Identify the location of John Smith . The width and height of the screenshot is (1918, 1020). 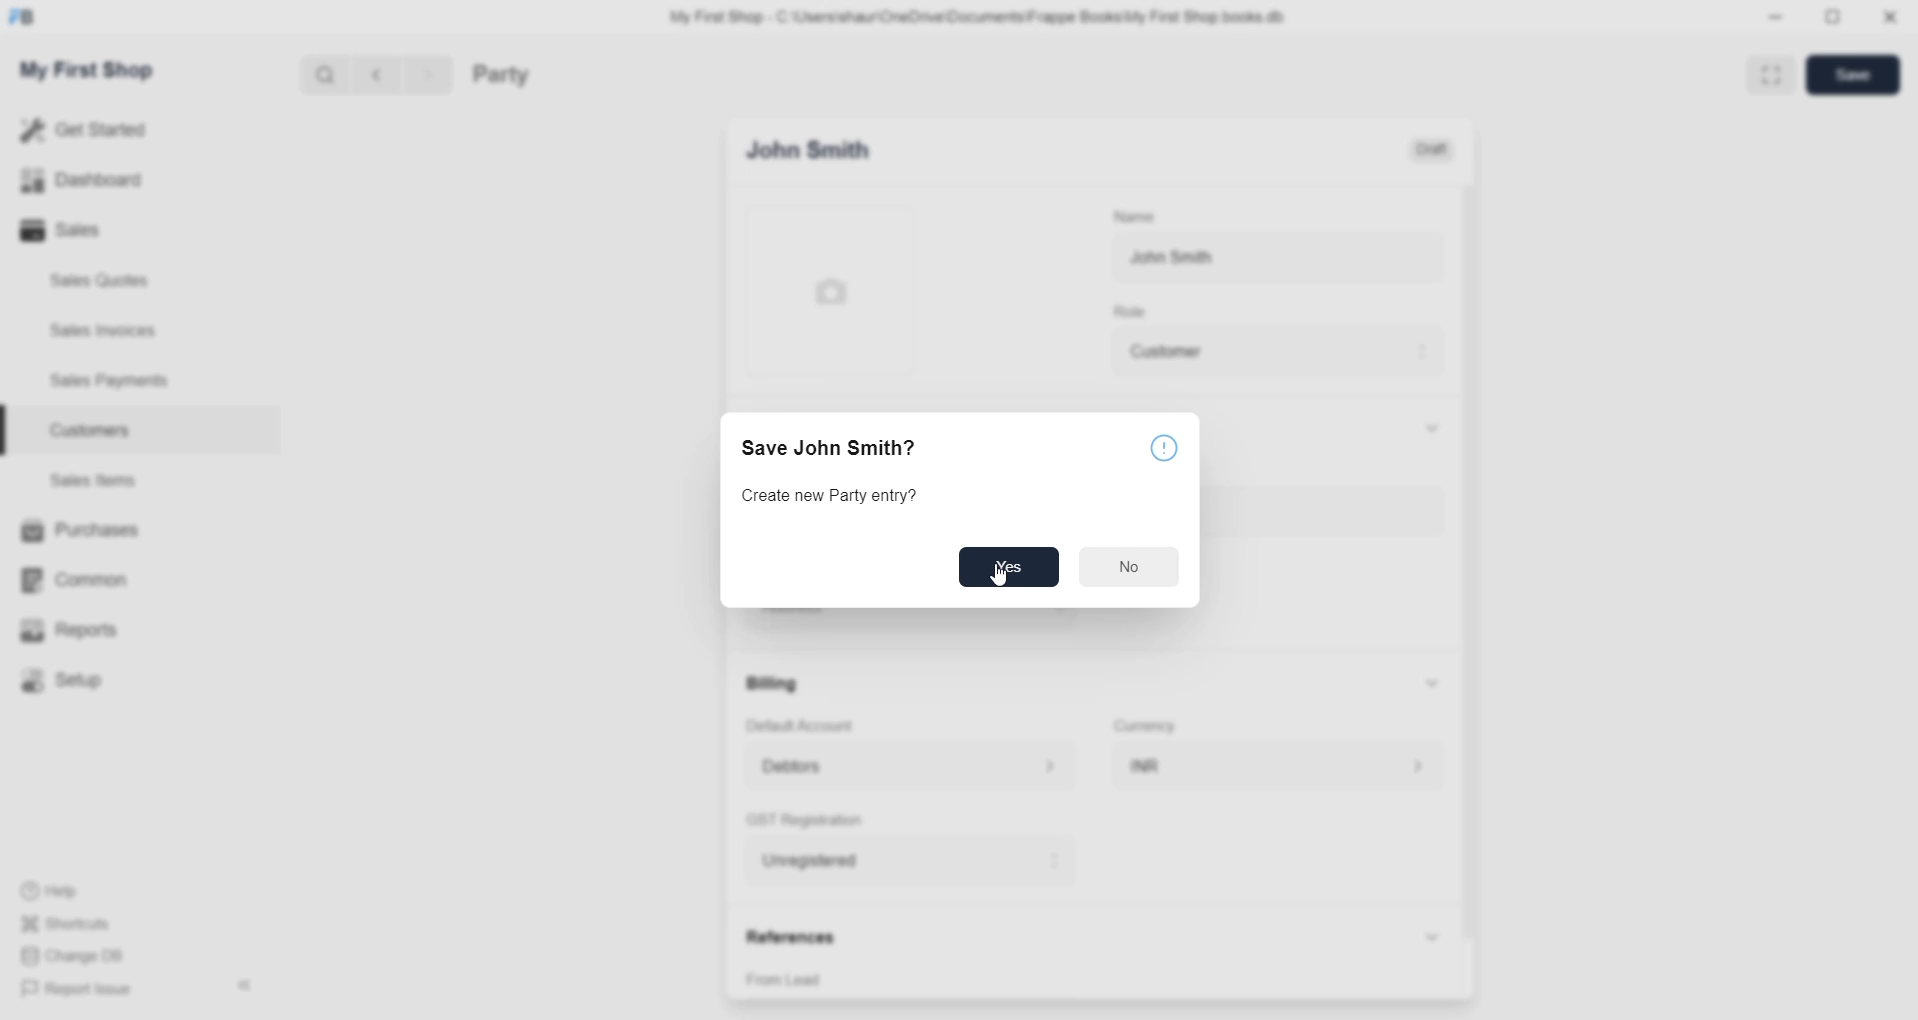
(1186, 259).